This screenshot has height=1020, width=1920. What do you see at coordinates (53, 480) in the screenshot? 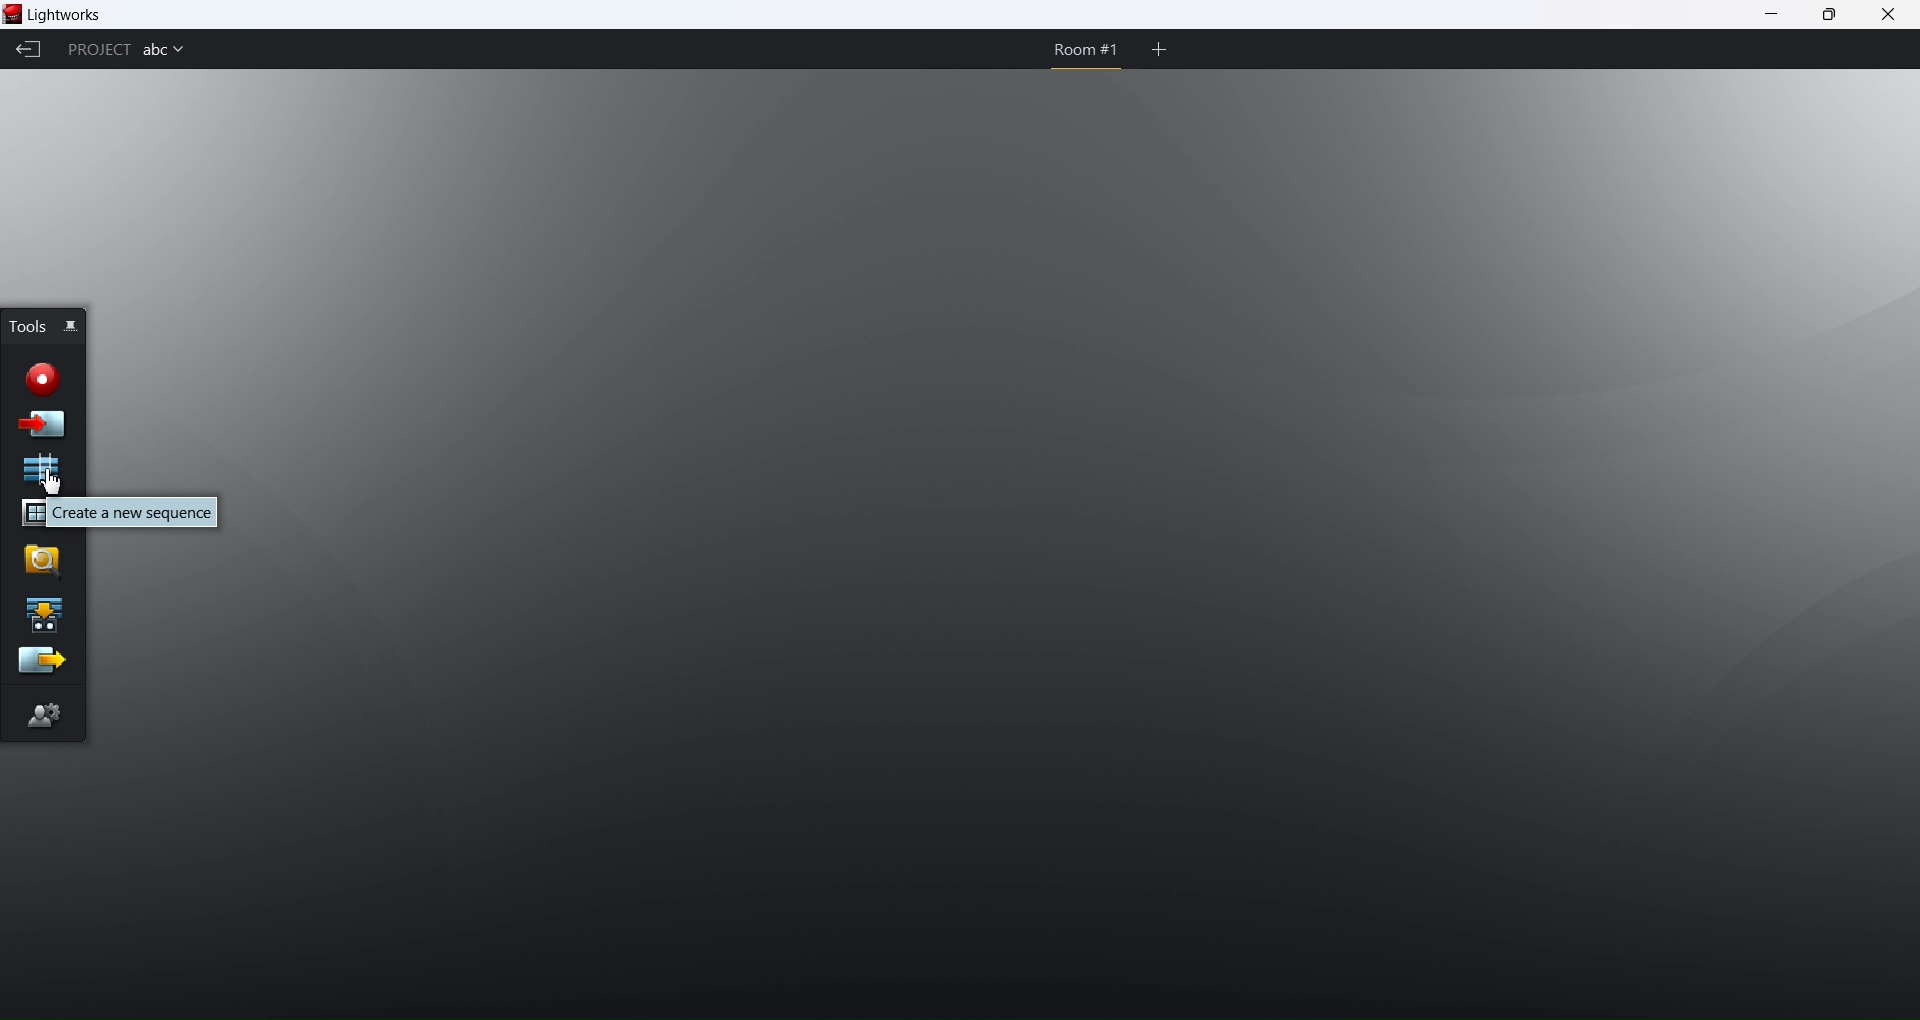
I see `cursor` at bounding box center [53, 480].